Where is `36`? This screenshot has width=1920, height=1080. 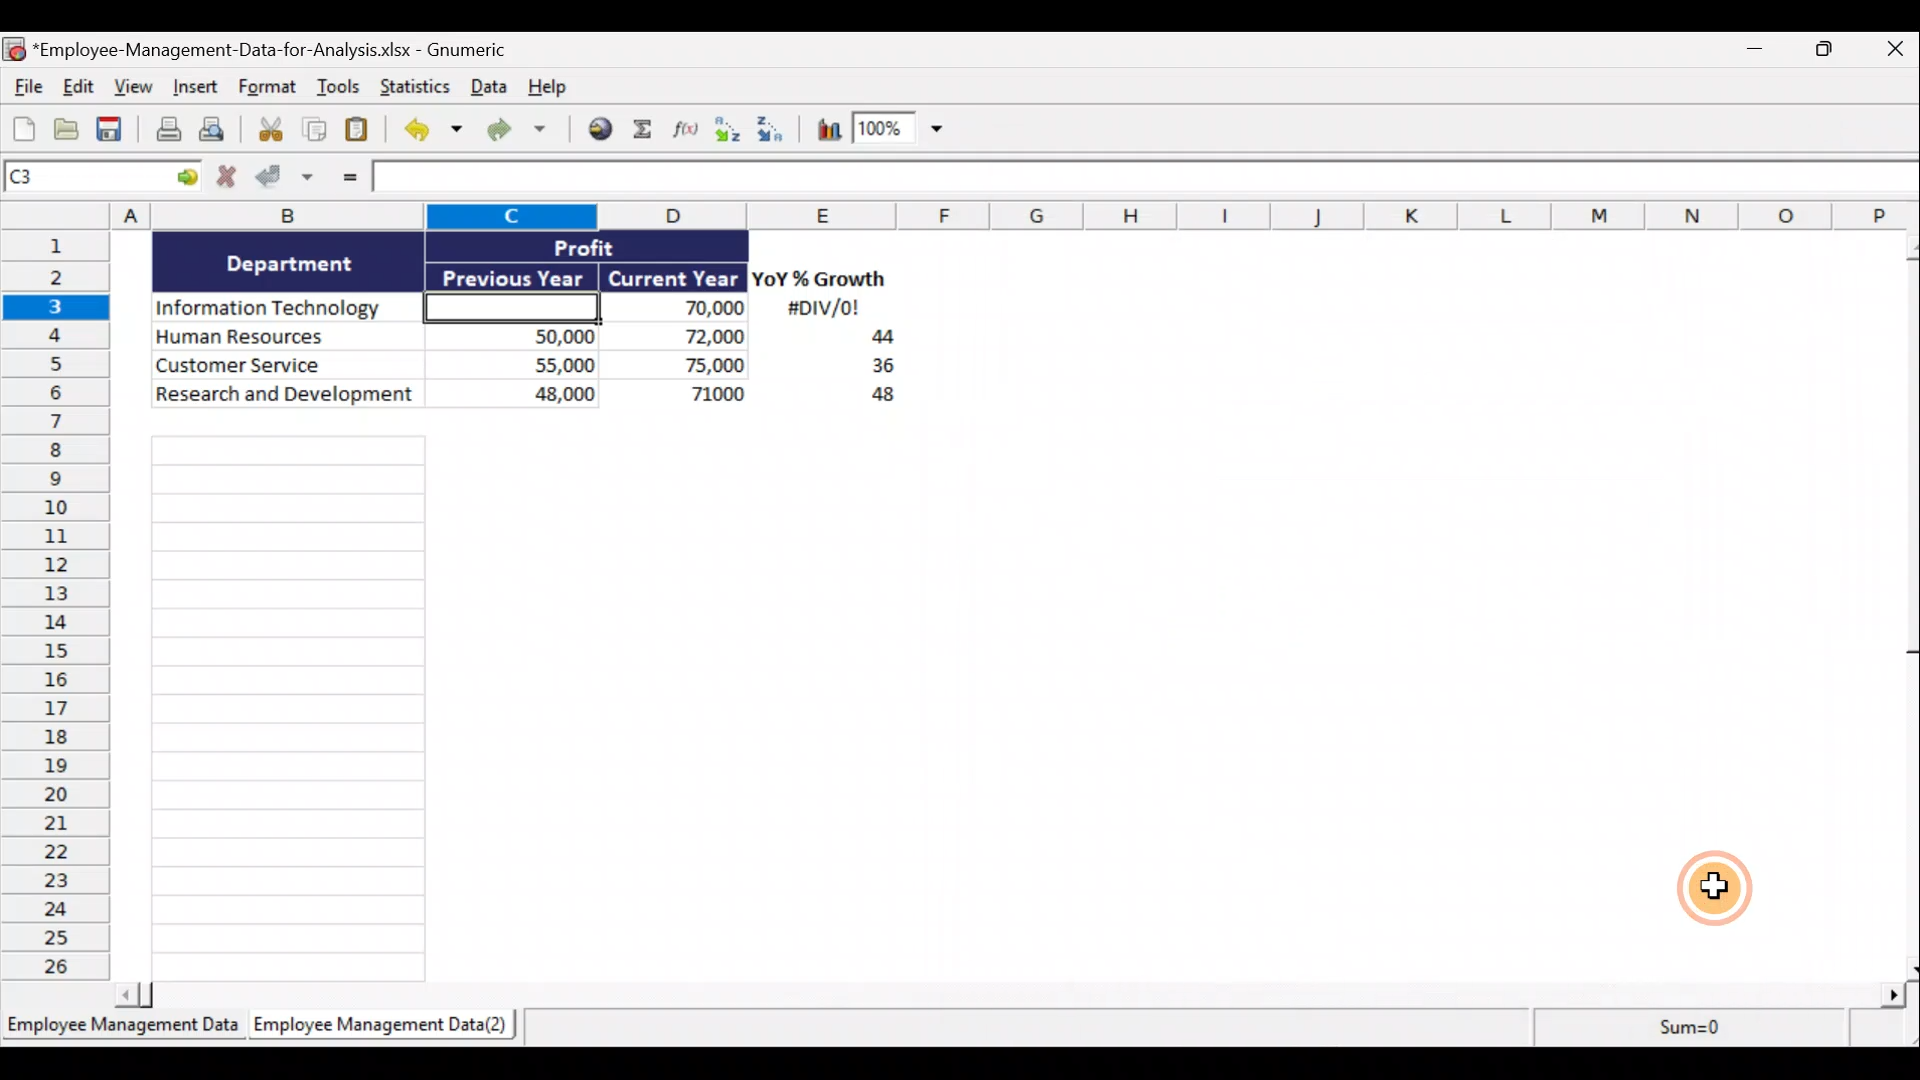
36 is located at coordinates (875, 369).